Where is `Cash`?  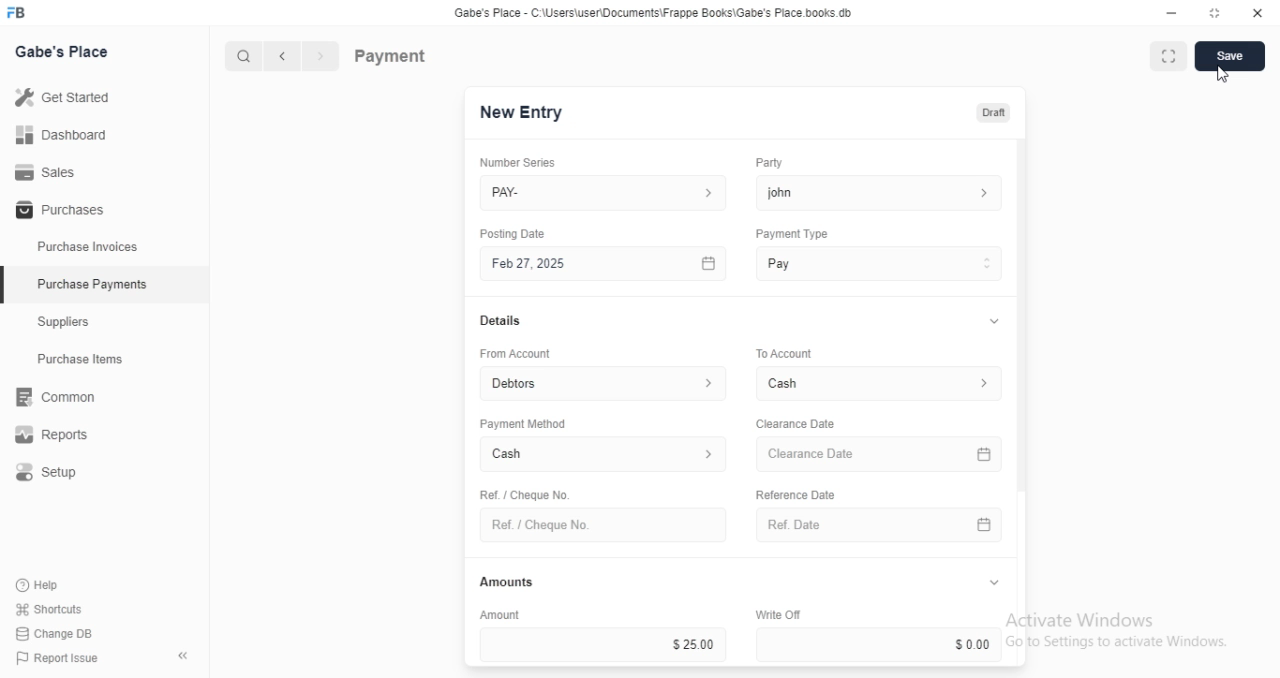
Cash is located at coordinates (882, 383).